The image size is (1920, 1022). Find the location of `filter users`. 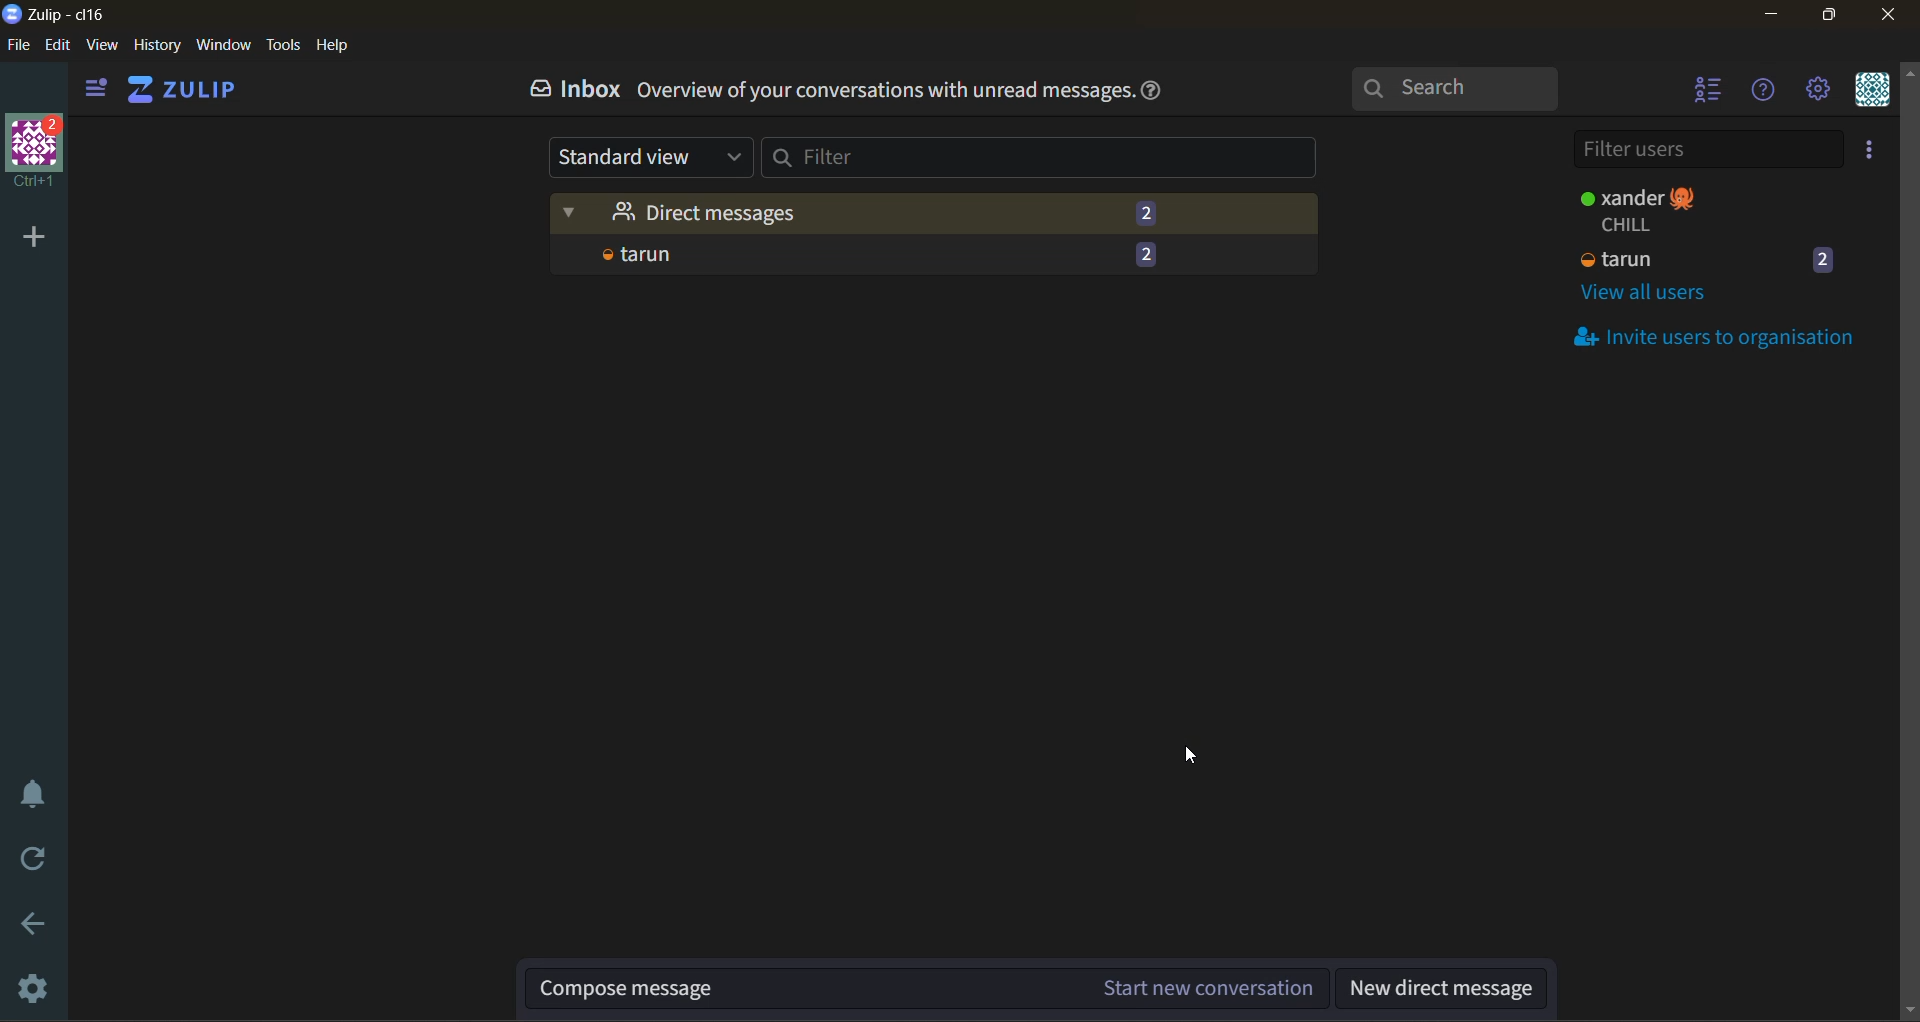

filter users is located at coordinates (1705, 150).